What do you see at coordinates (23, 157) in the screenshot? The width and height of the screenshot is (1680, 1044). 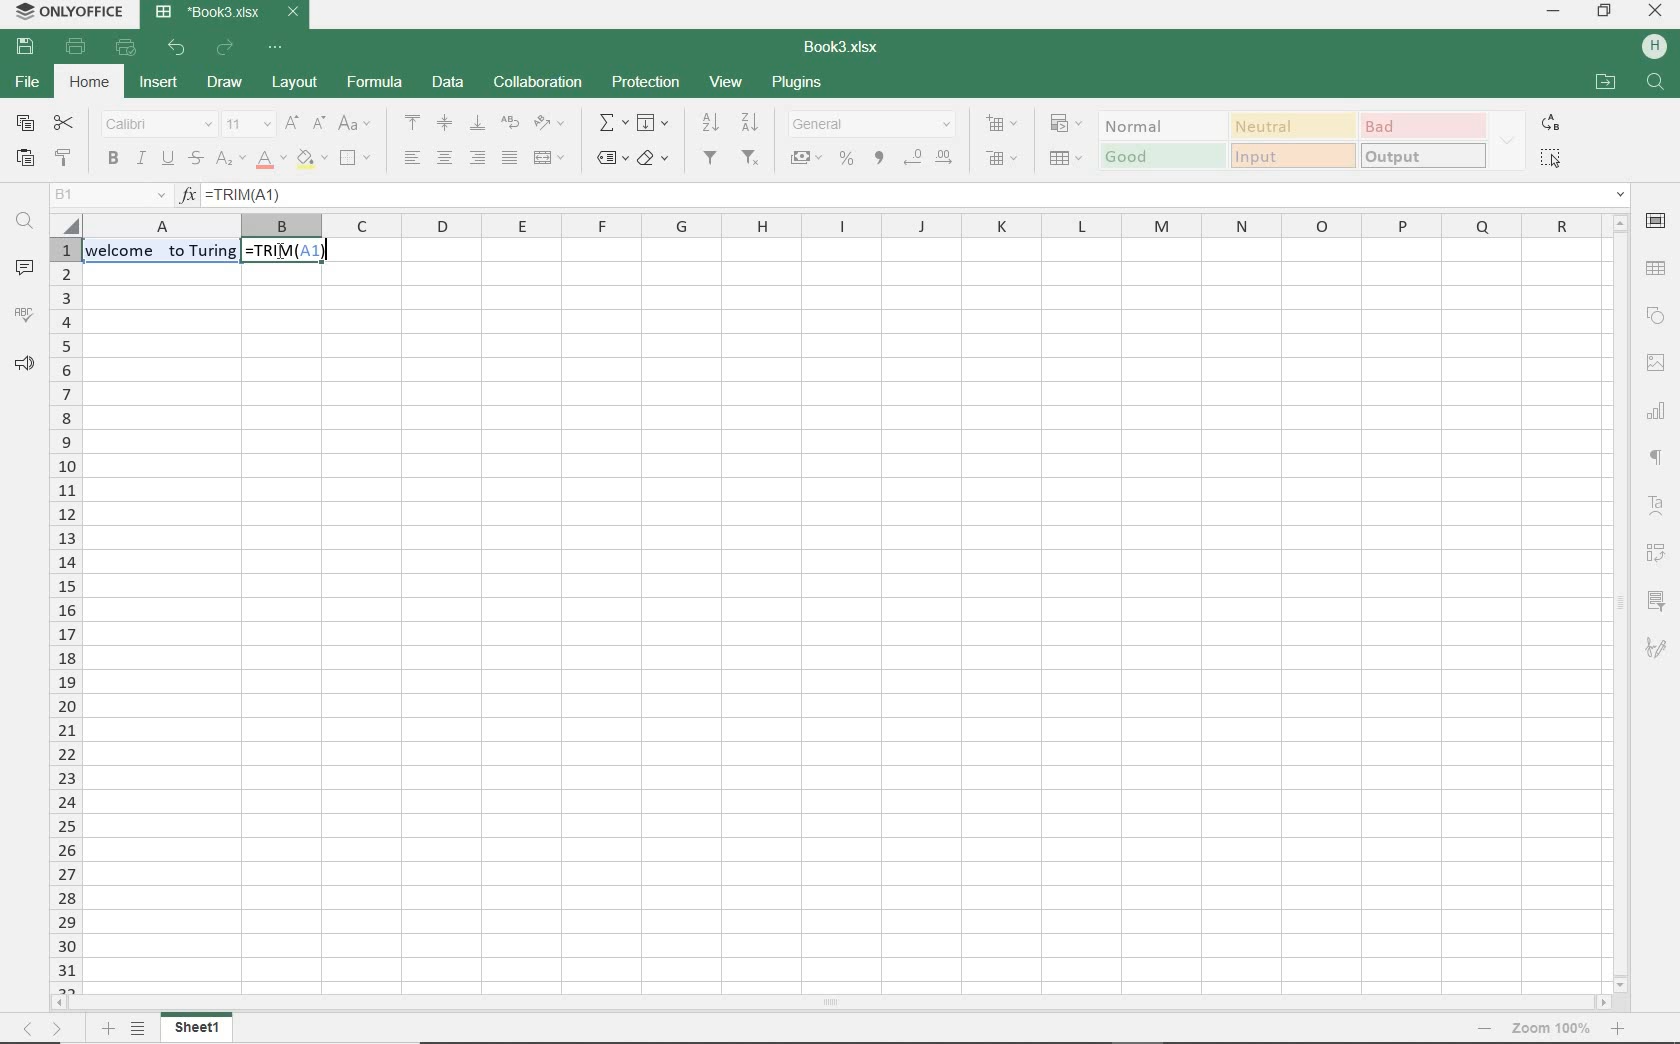 I see `paste` at bounding box center [23, 157].